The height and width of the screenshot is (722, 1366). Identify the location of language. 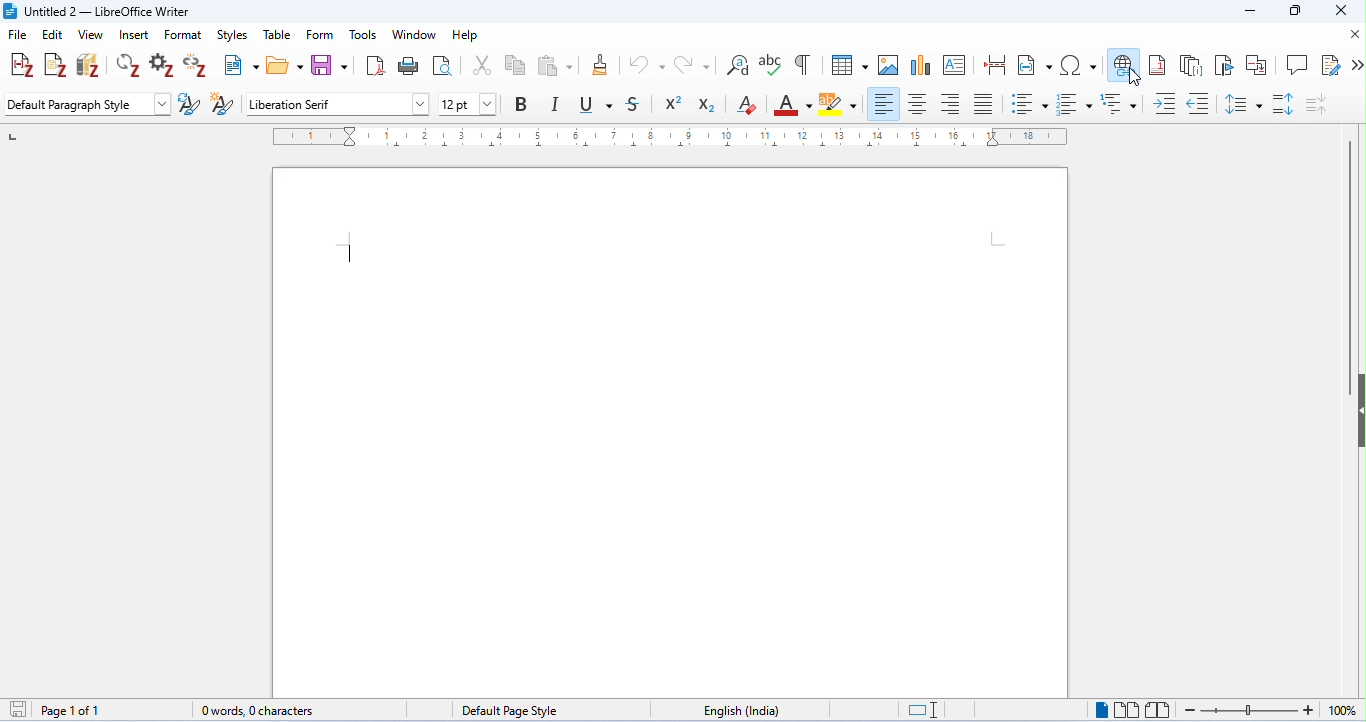
(744, 710).